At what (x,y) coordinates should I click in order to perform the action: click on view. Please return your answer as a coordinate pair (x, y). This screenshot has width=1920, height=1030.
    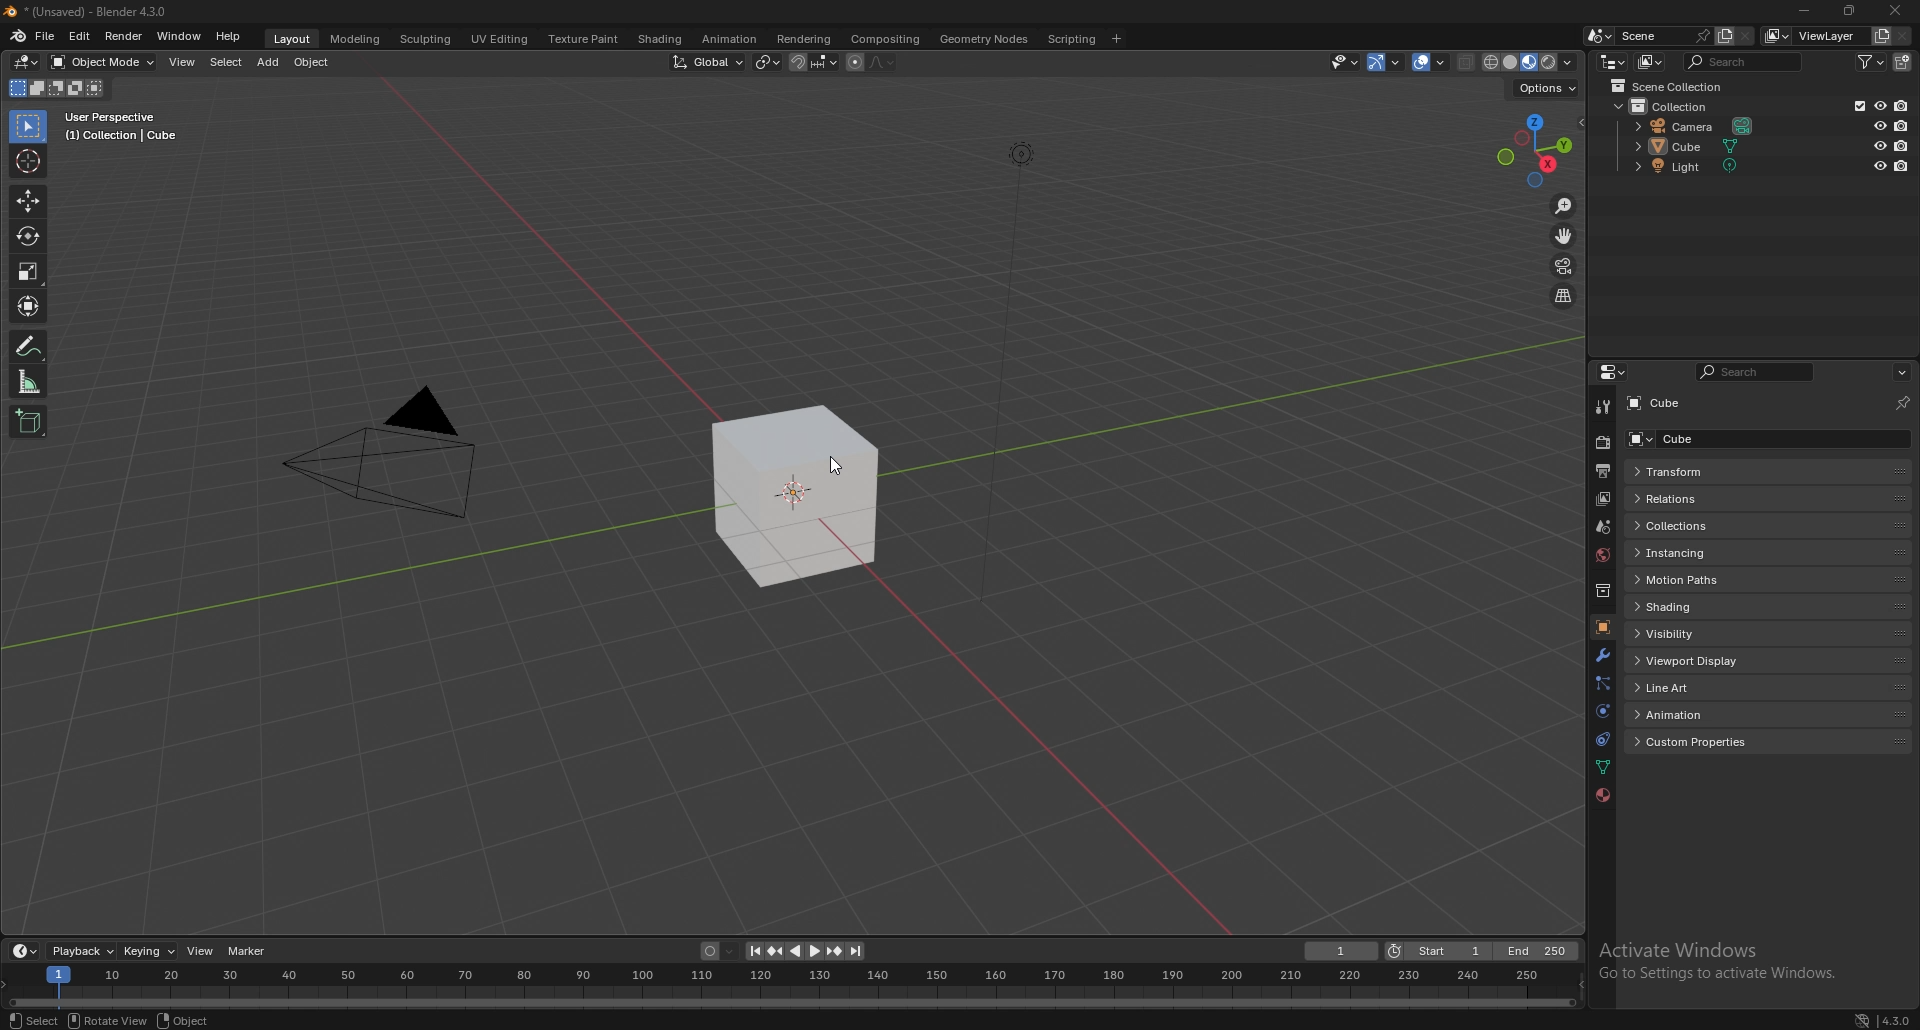
    Looking at the image, I should click on (199, 951).